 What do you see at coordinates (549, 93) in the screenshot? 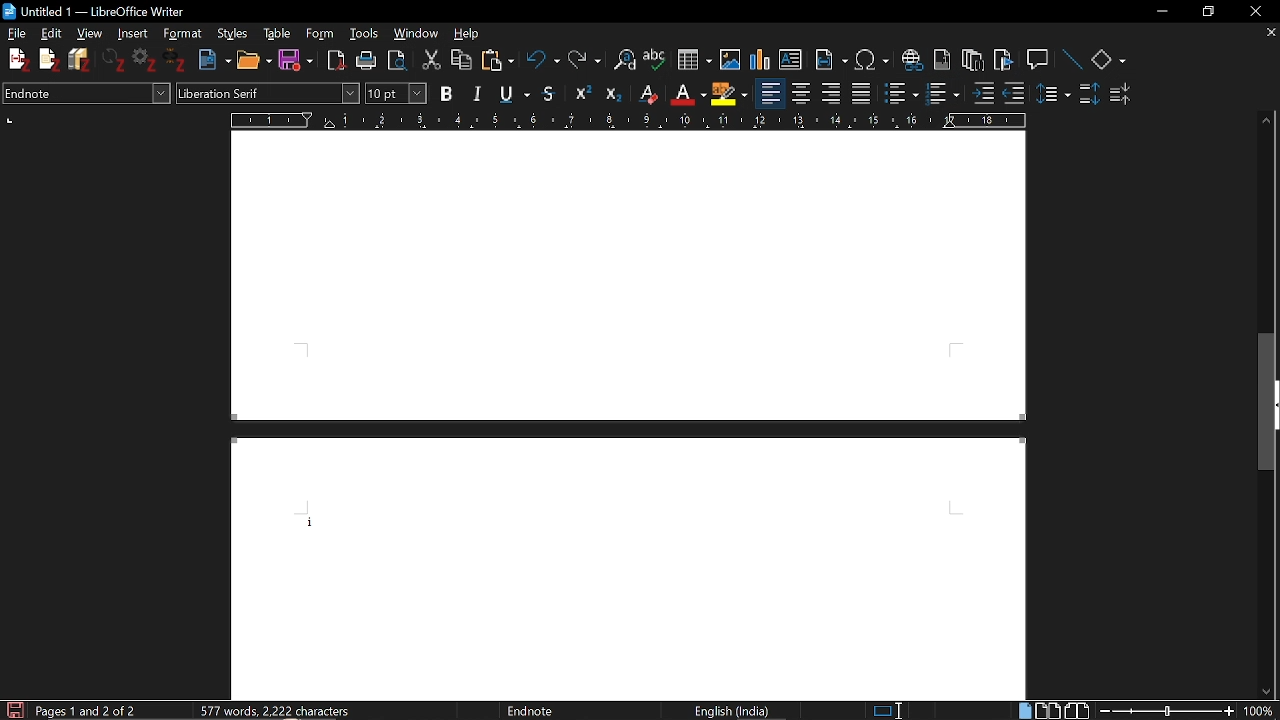
I see `Strikethrough` at bounding box center [549, 93].